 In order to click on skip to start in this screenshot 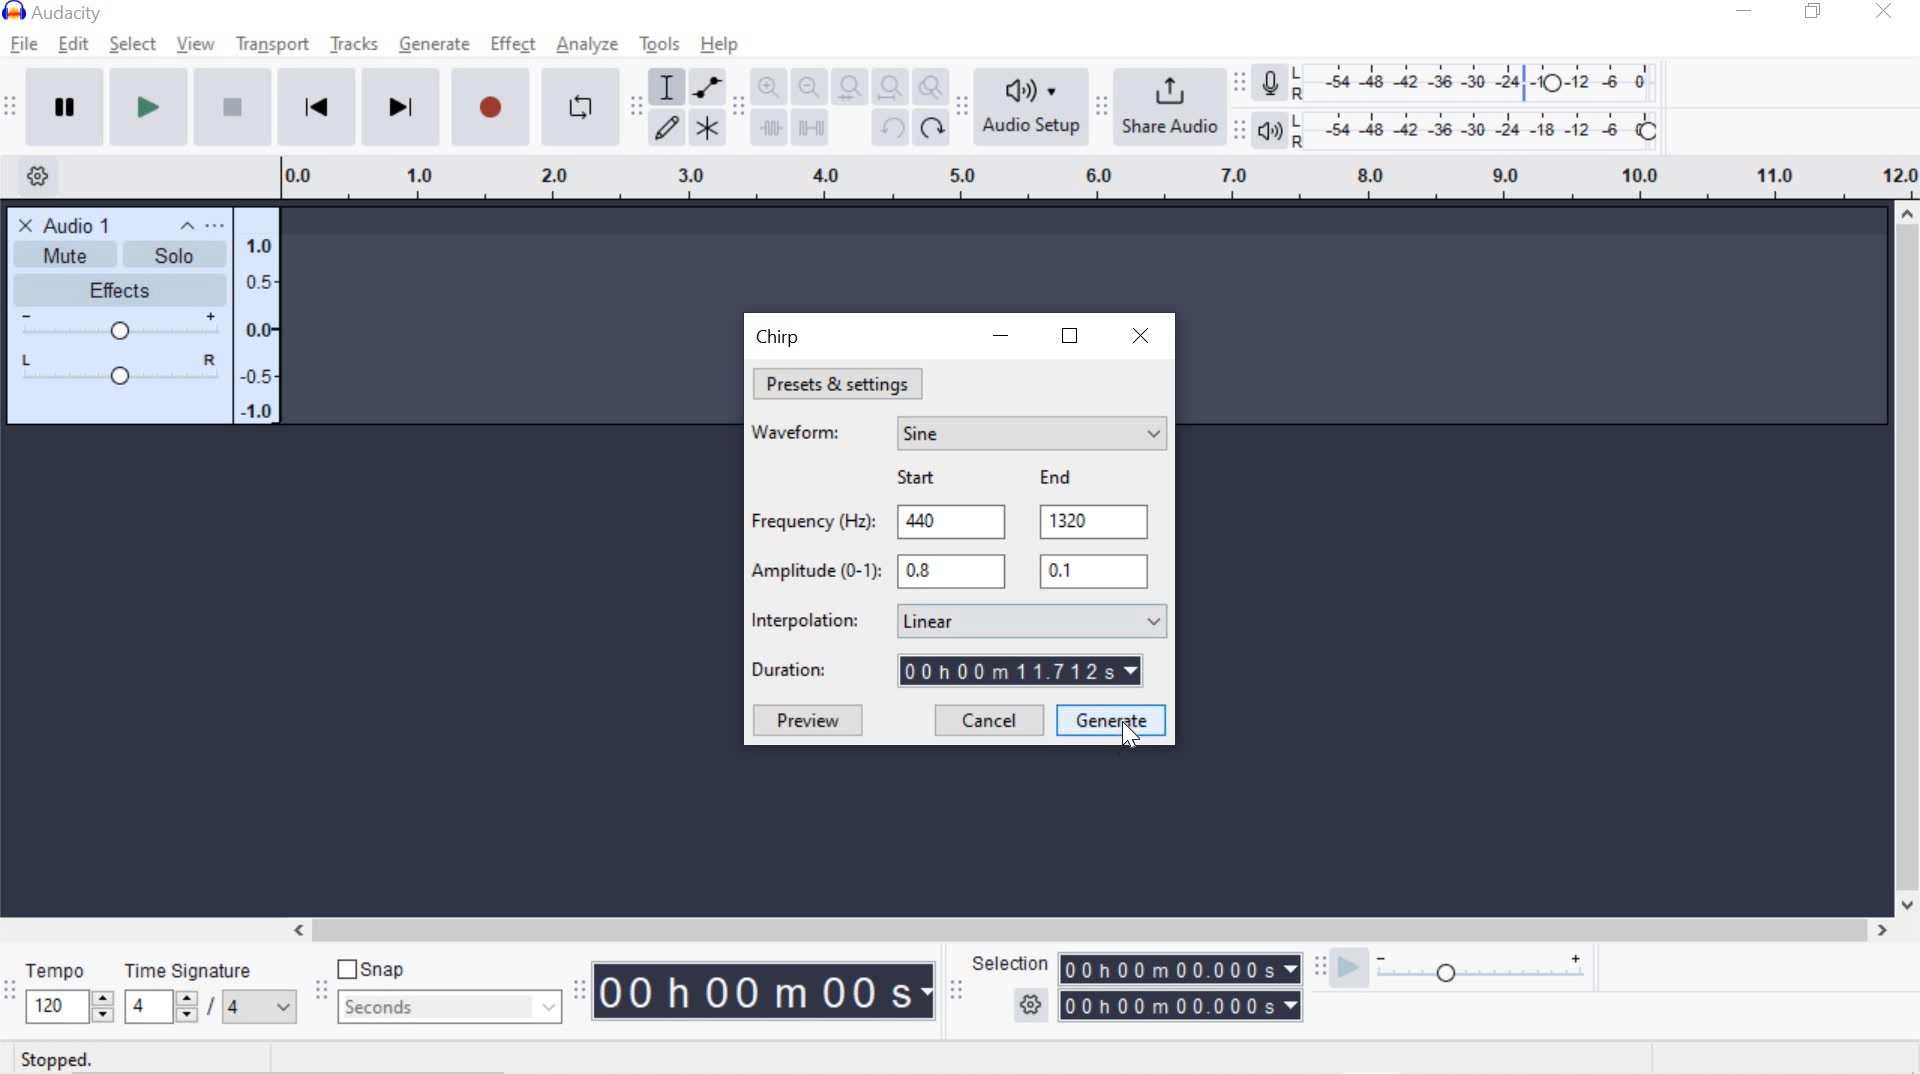, I will do `click(316, 104)`.